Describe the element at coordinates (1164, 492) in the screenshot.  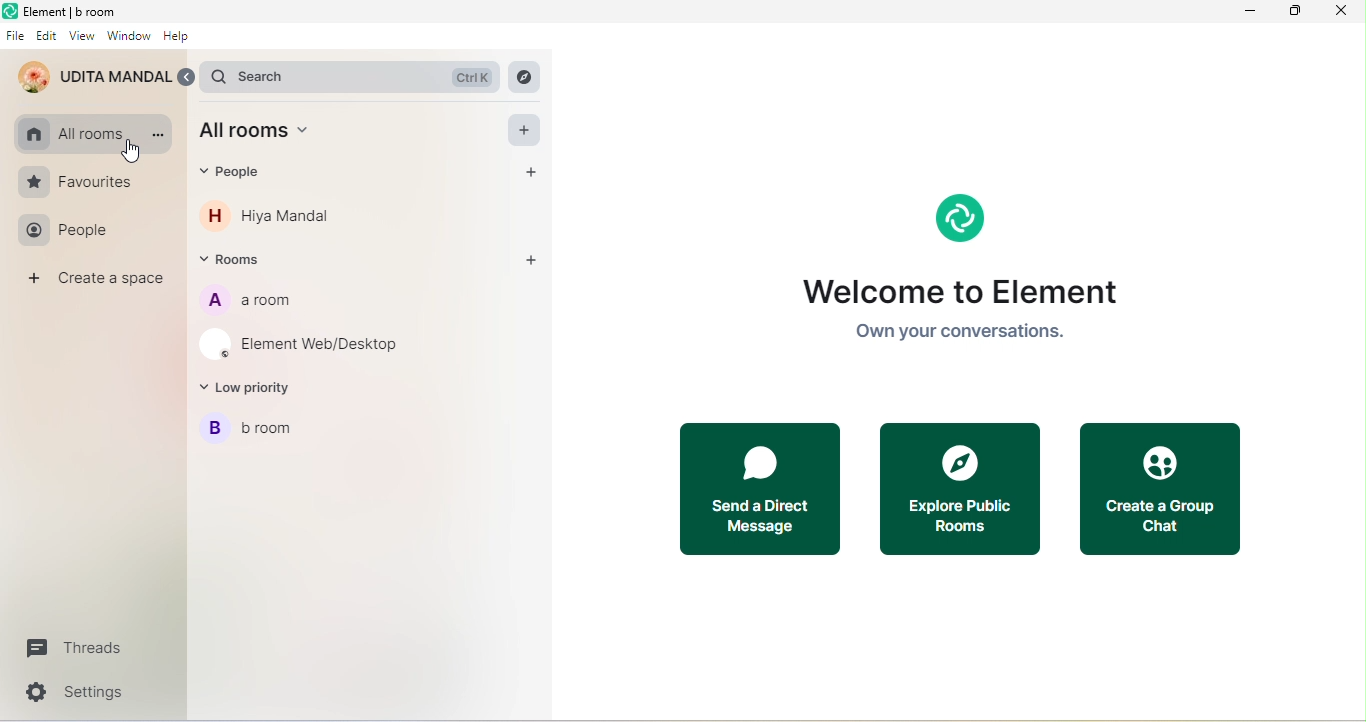
I see `create a group chart` at that location.